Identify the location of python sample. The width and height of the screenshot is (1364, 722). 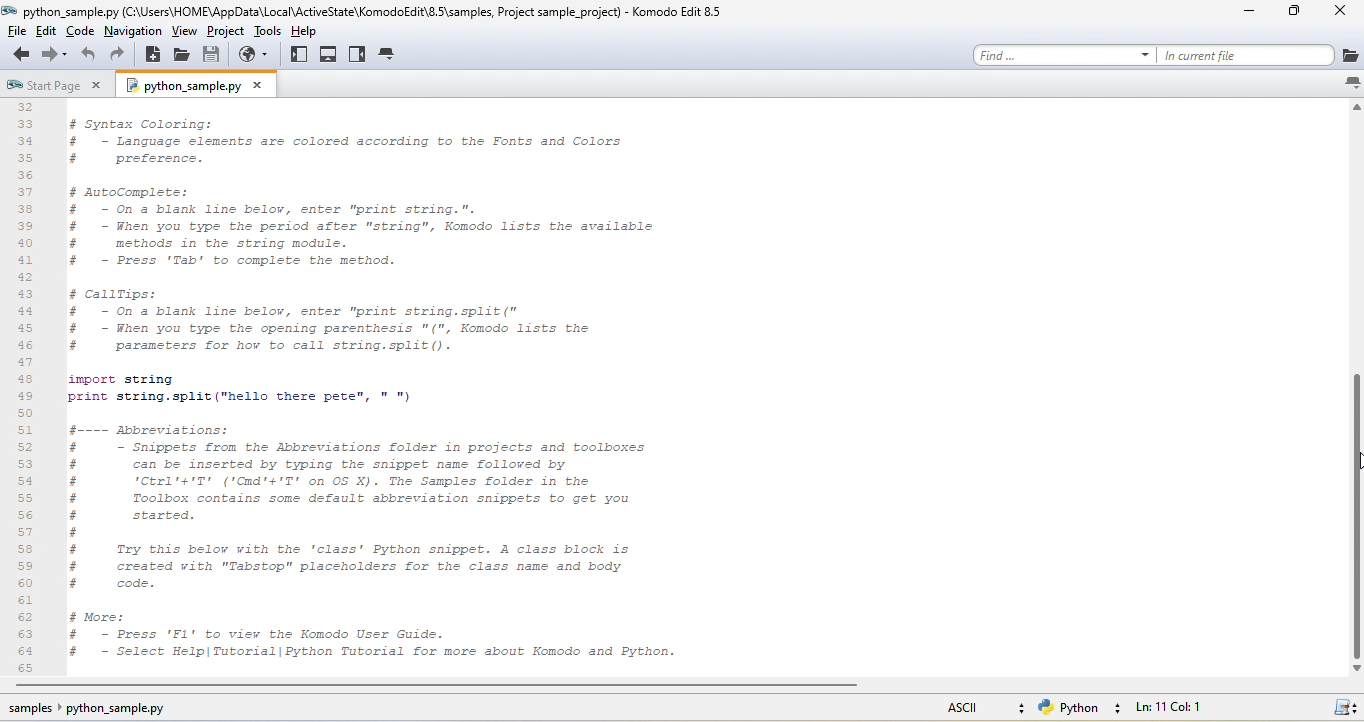
(204, 87).